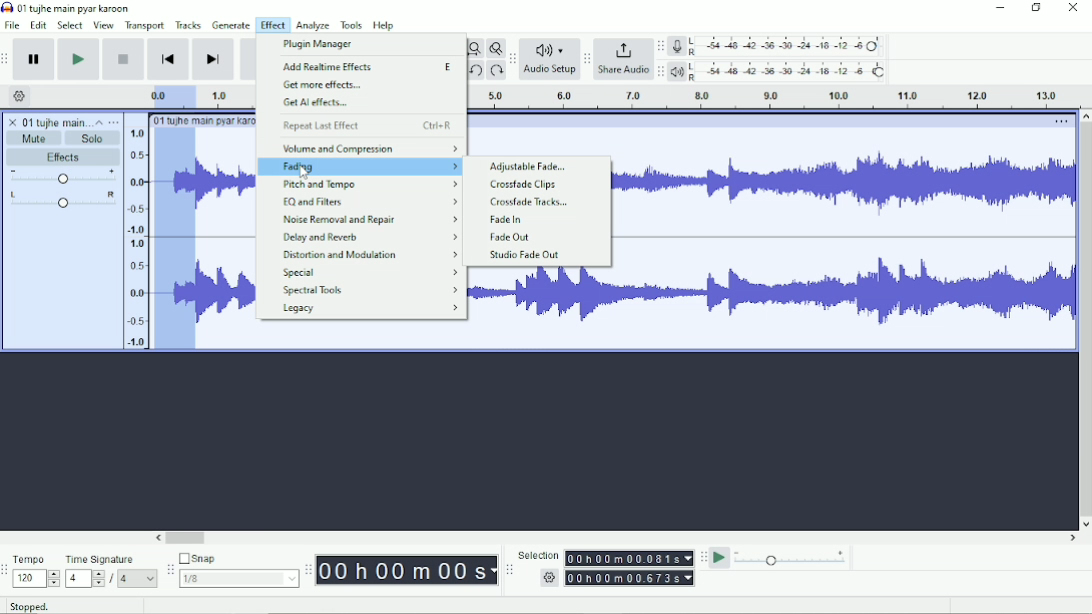 This screenshot has height=614, width=1092. Describe the element at coordinates (125, 58) in the screenshot. I see `Stop` at that location.